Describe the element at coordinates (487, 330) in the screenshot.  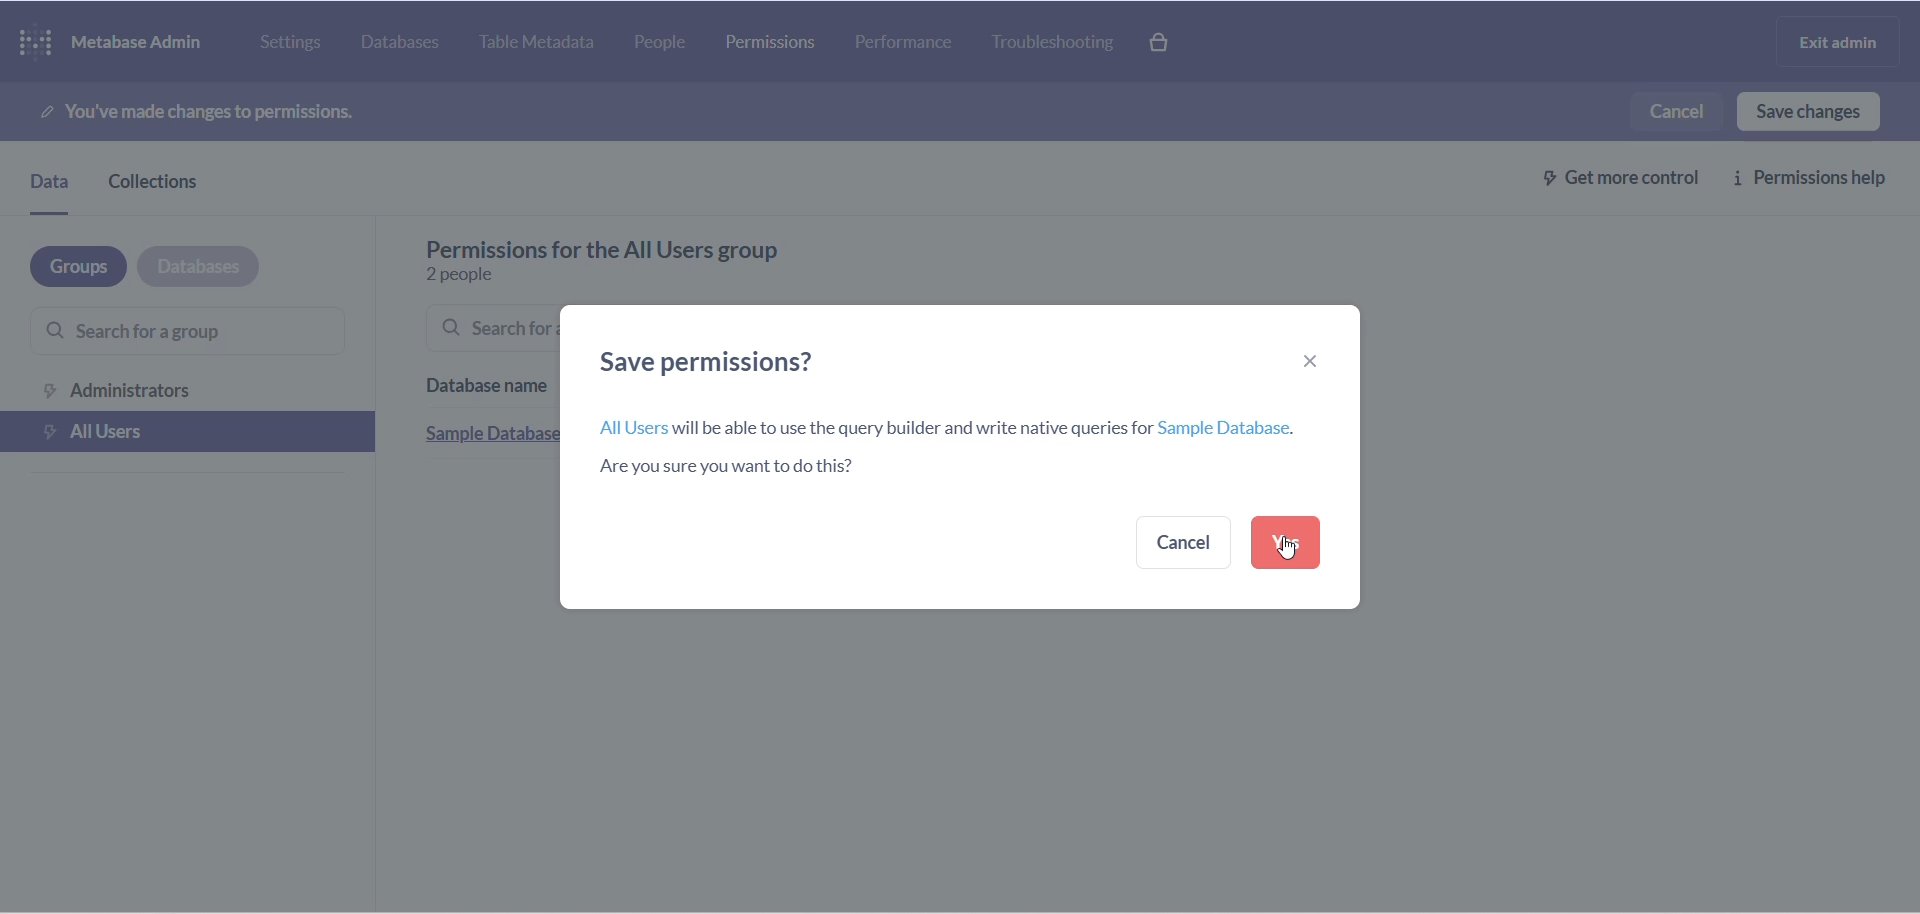
I see `searchbar` at that location.